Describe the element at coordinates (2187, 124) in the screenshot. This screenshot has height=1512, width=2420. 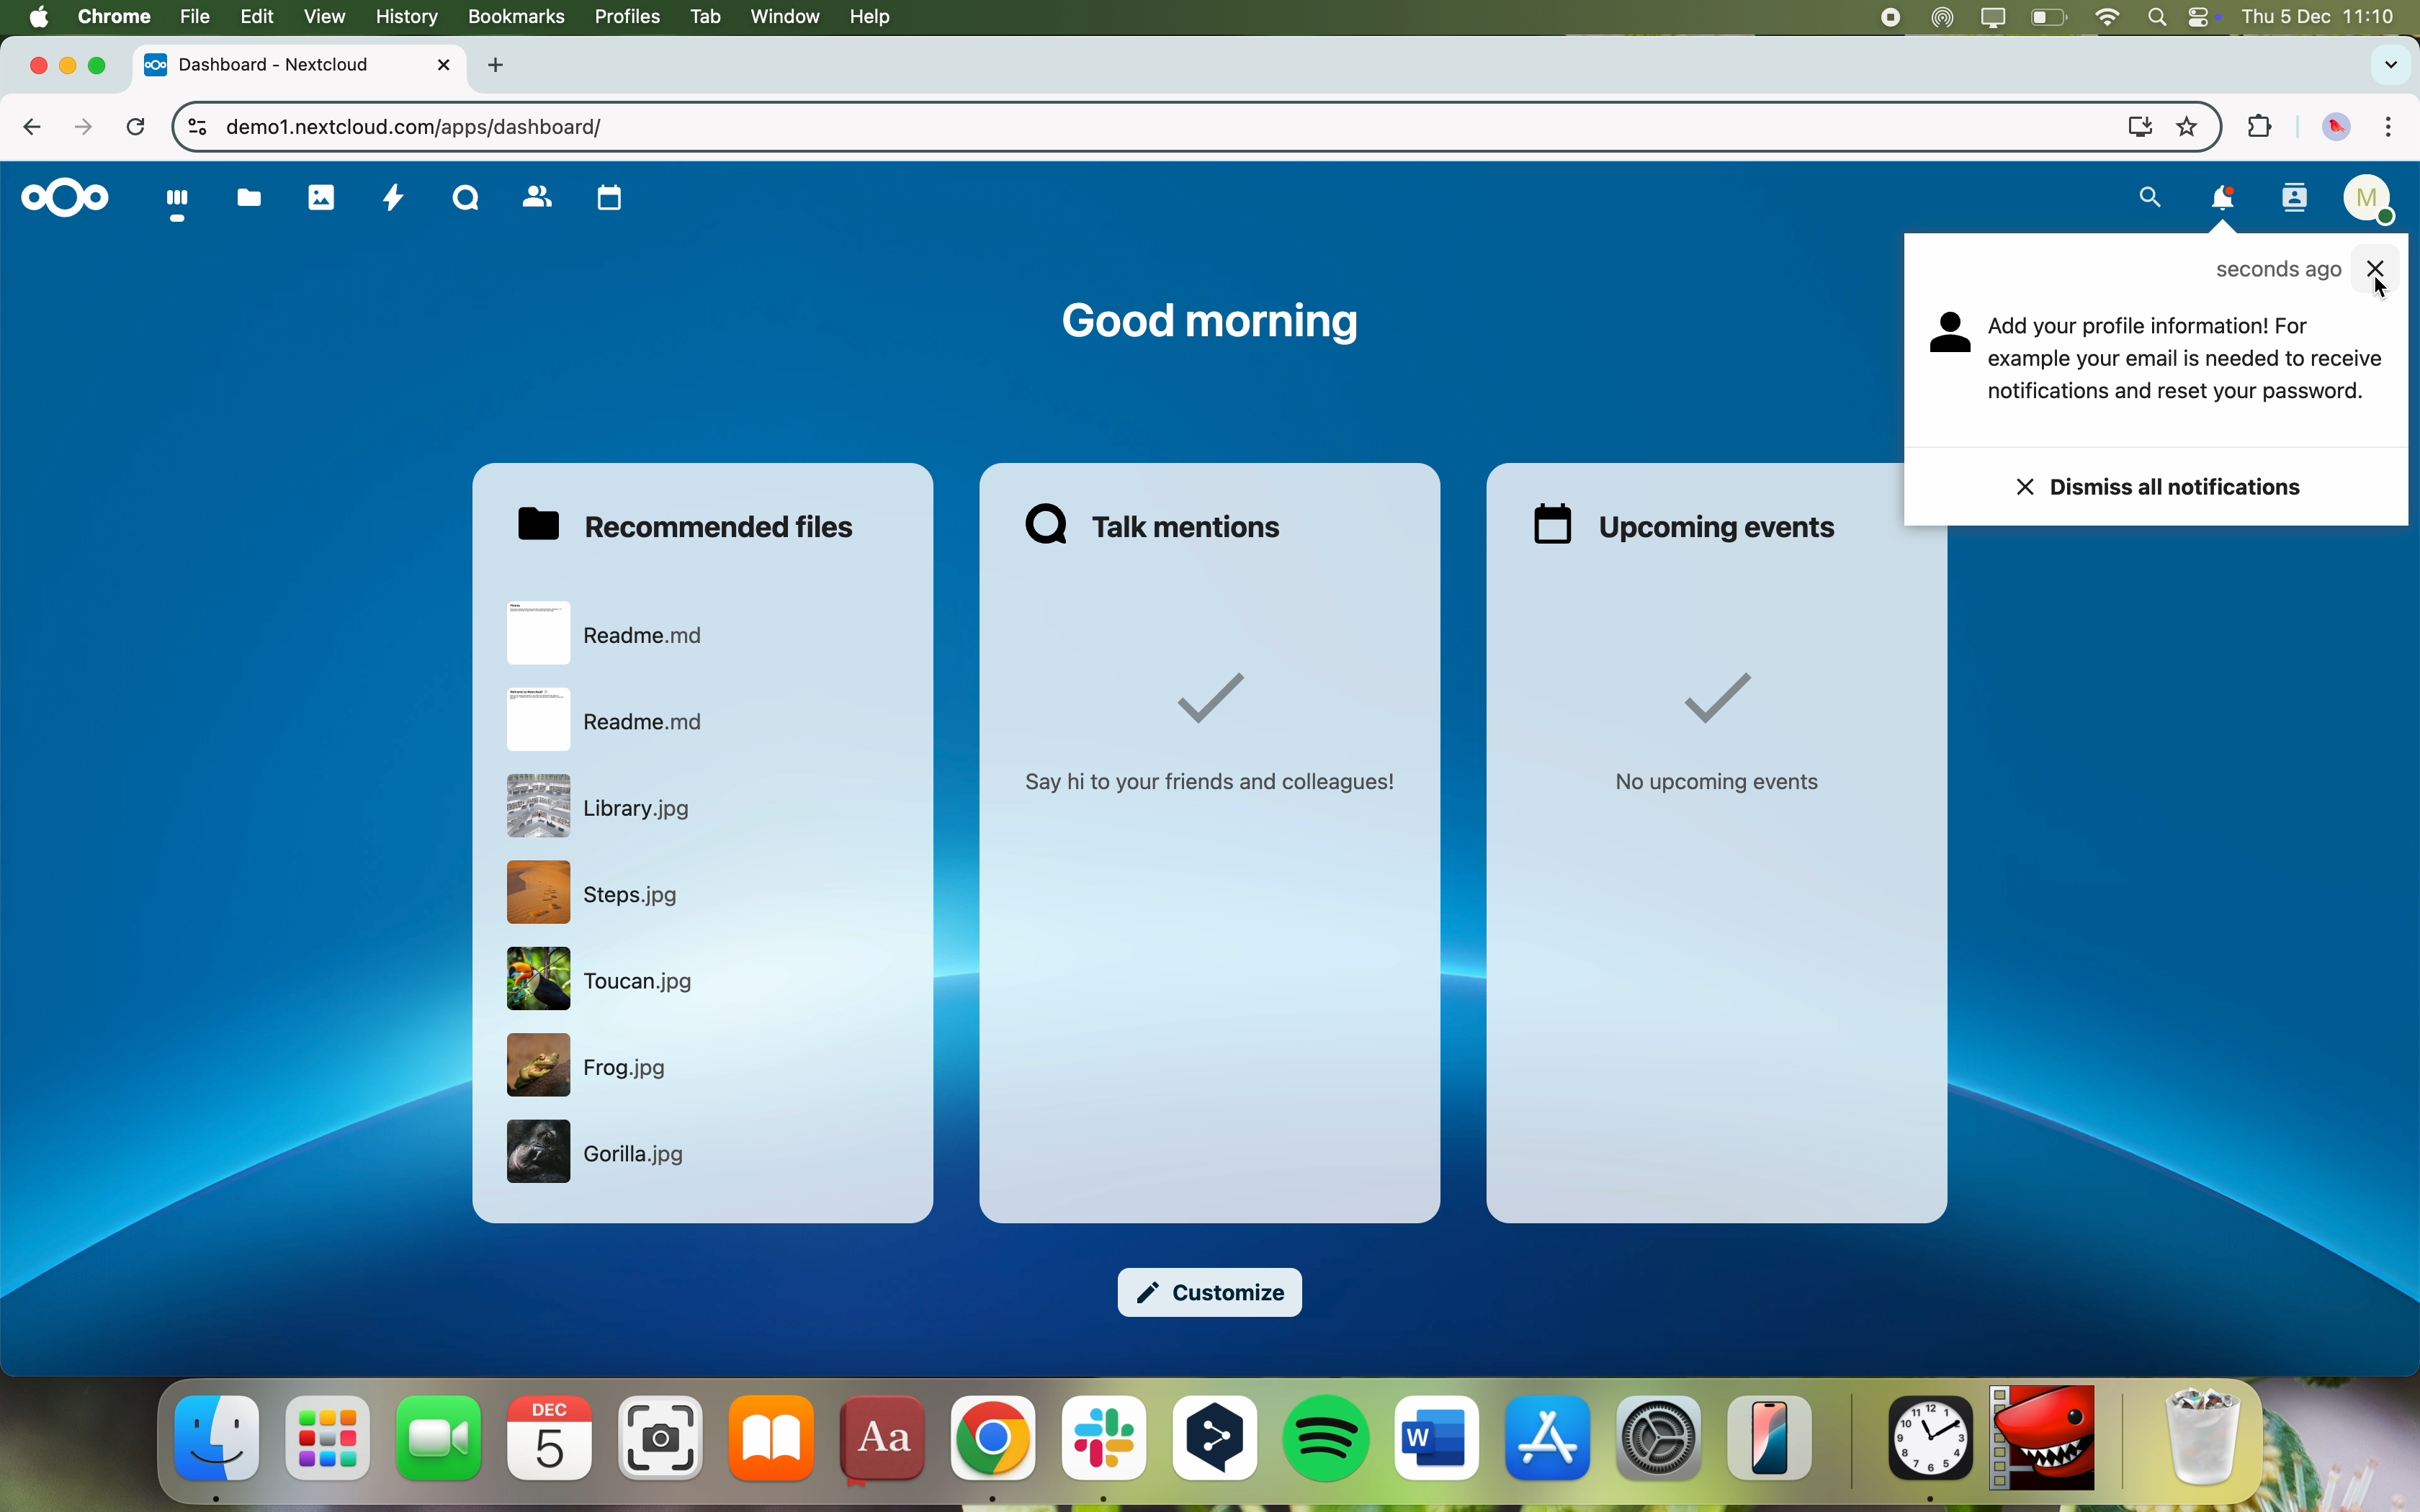
I see `favorites` at that location.